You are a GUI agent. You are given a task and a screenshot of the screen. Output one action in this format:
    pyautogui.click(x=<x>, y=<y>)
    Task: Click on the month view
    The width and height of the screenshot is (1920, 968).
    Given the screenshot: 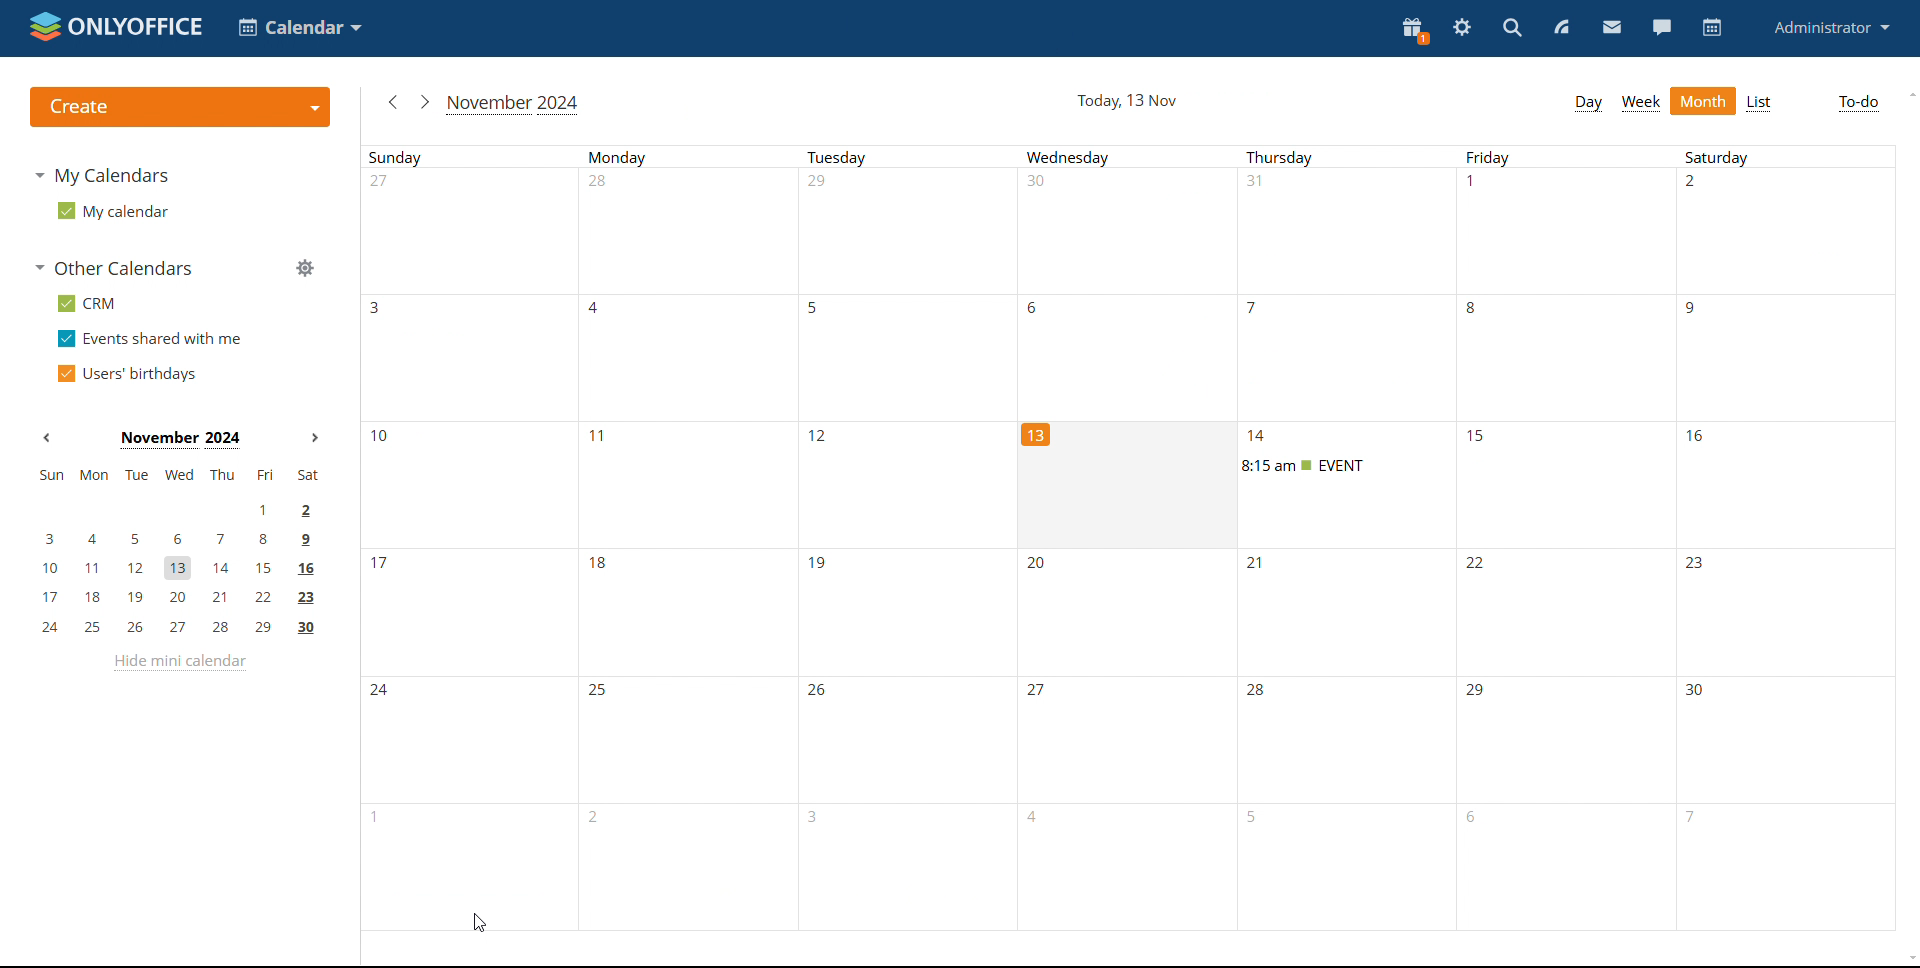 What is the action you would take?
    pyautogui.click(x=1704, y=101)
    